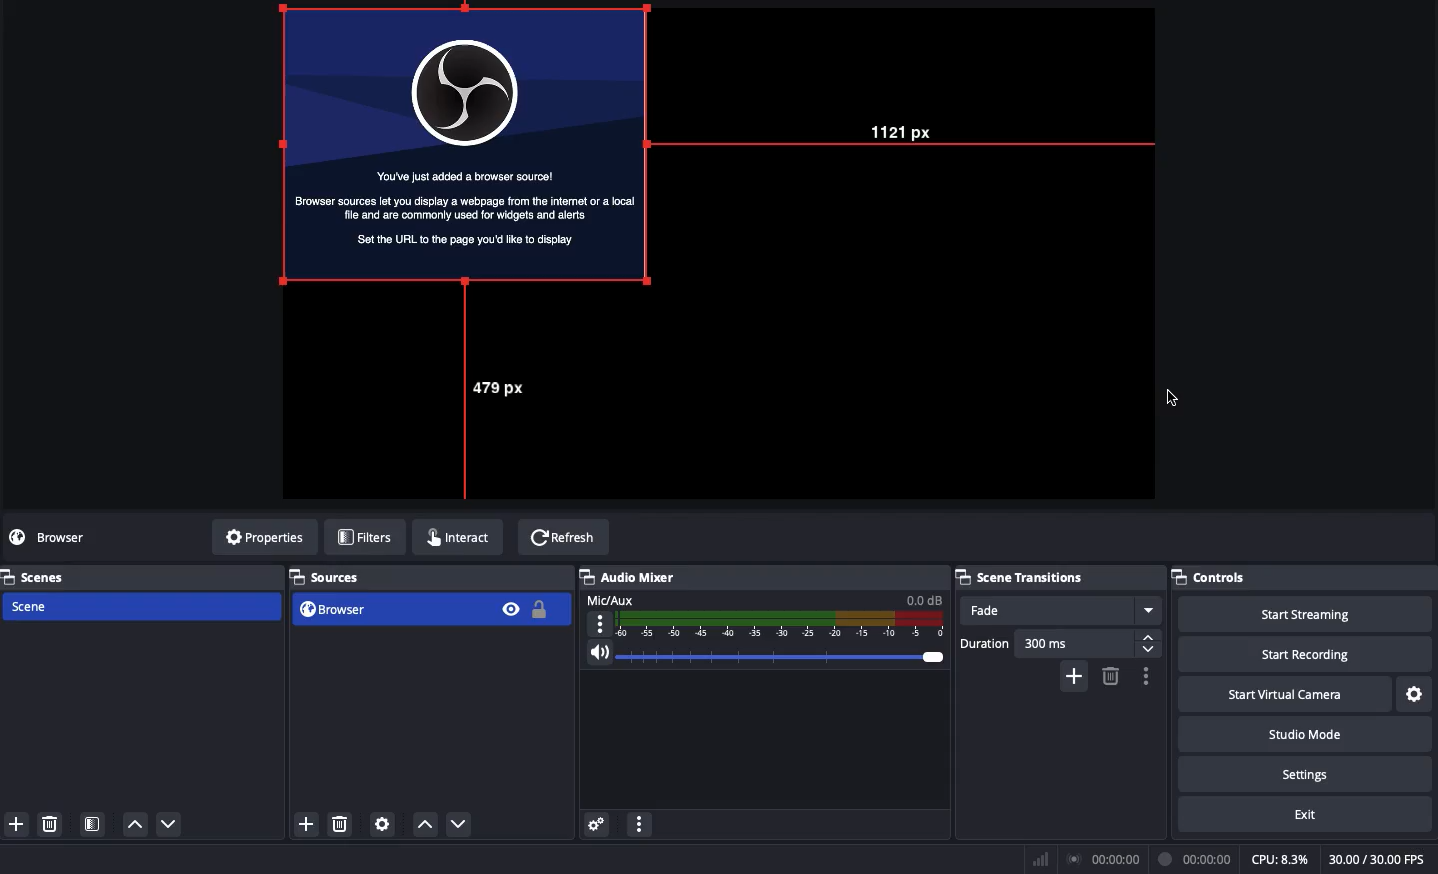 This screenshot has width=1438, height=874. I want to click on CPU, so click(1282, 859).